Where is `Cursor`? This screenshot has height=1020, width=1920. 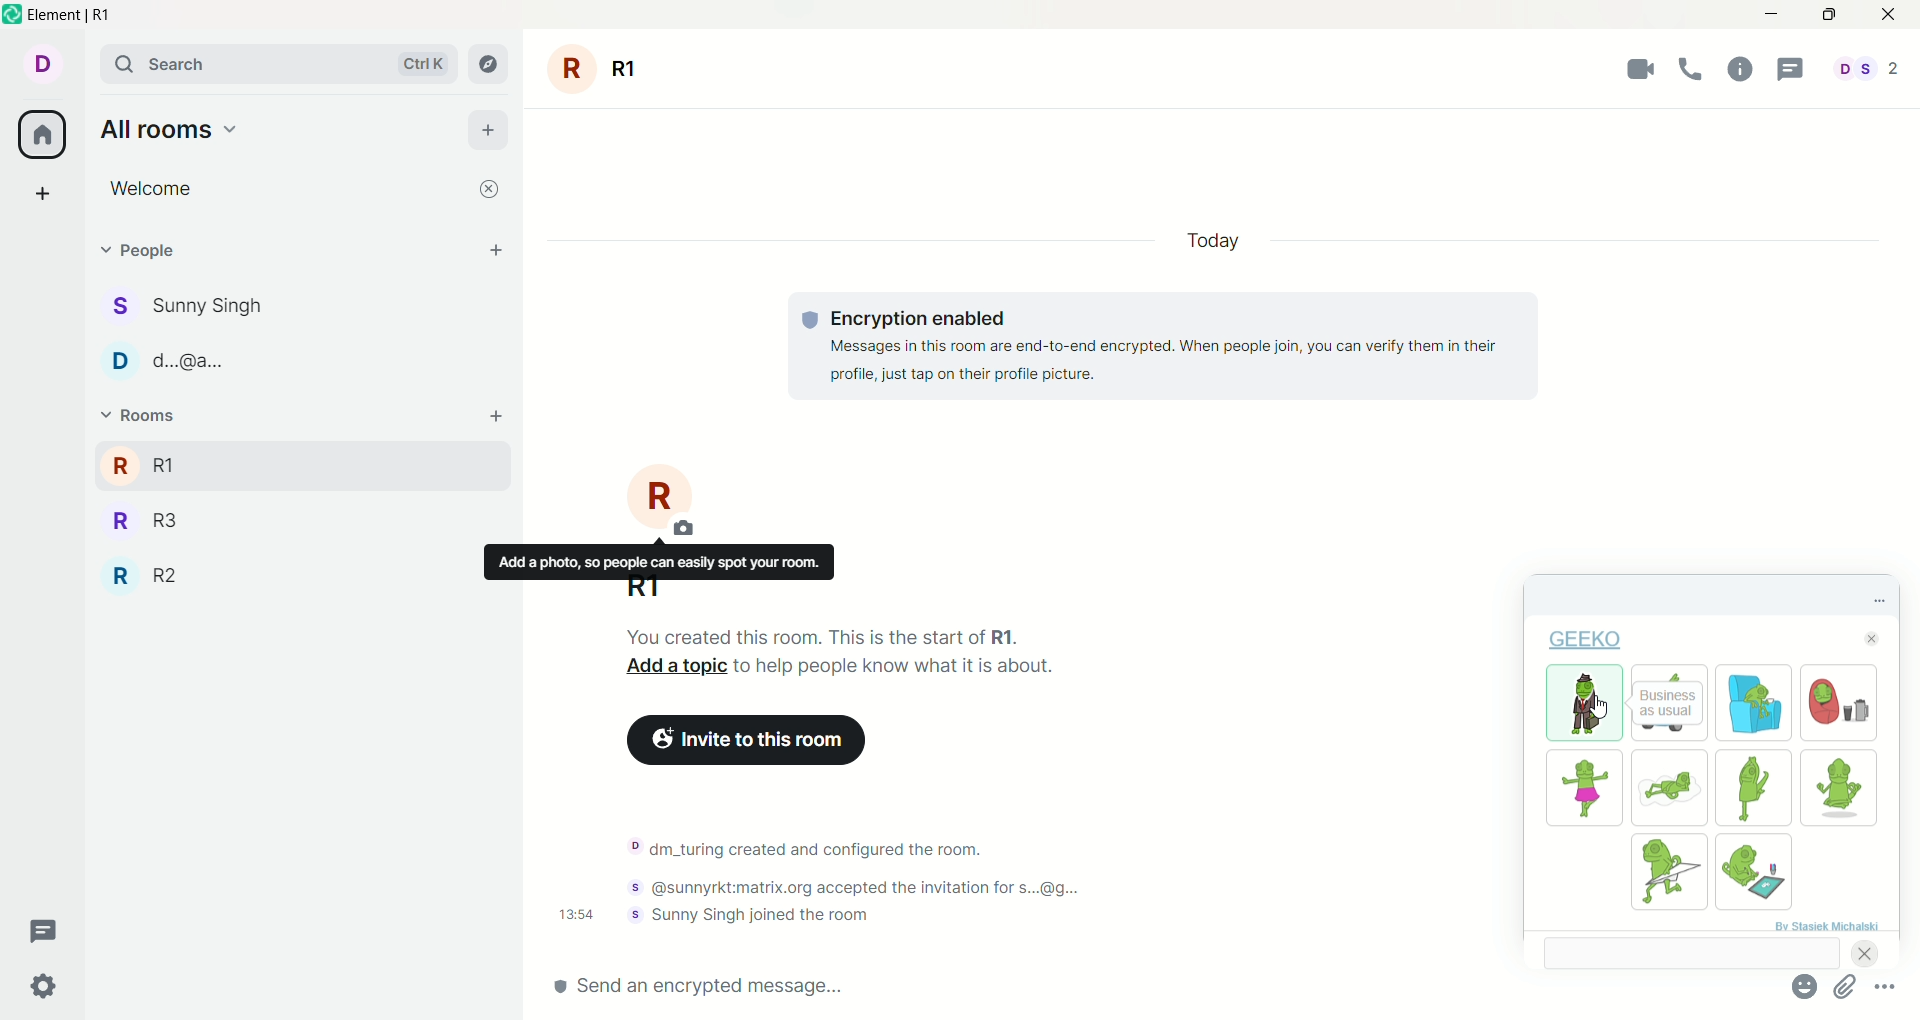
Cursor is located at coordinates (1599, 707).